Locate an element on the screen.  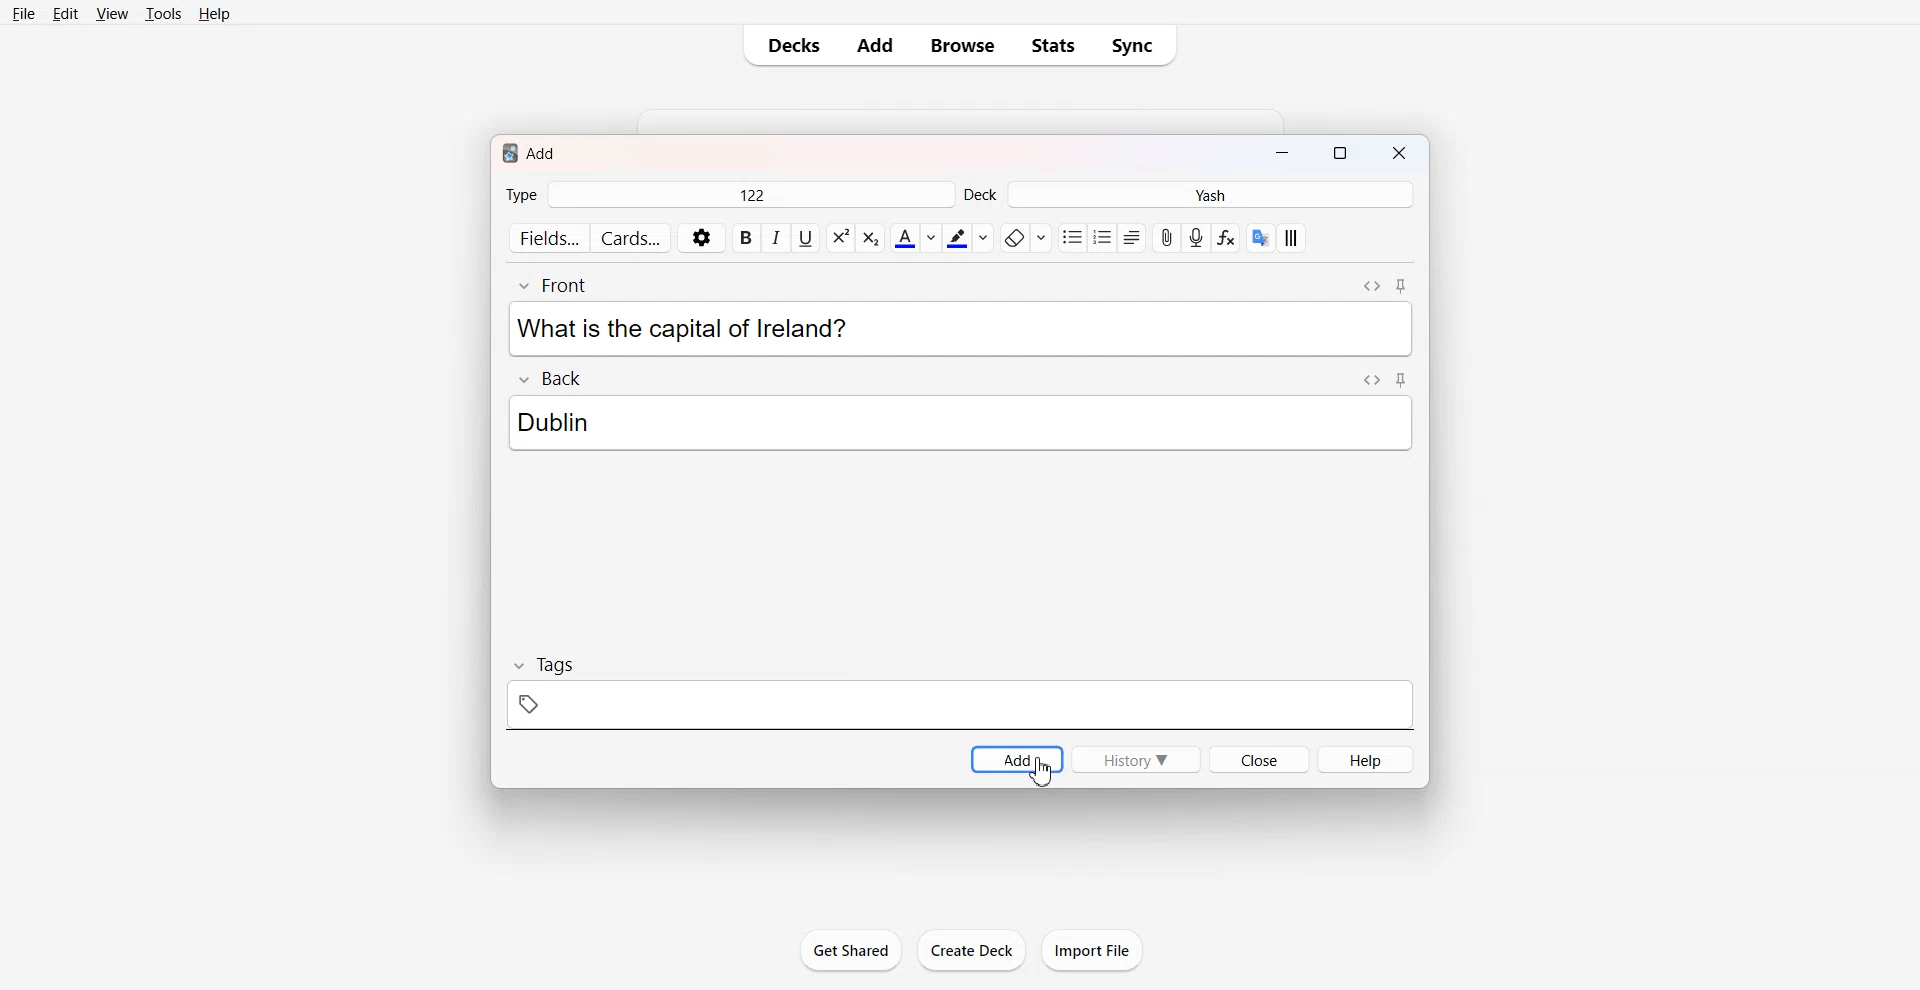
Subscript is located at coordinates (840, 238).